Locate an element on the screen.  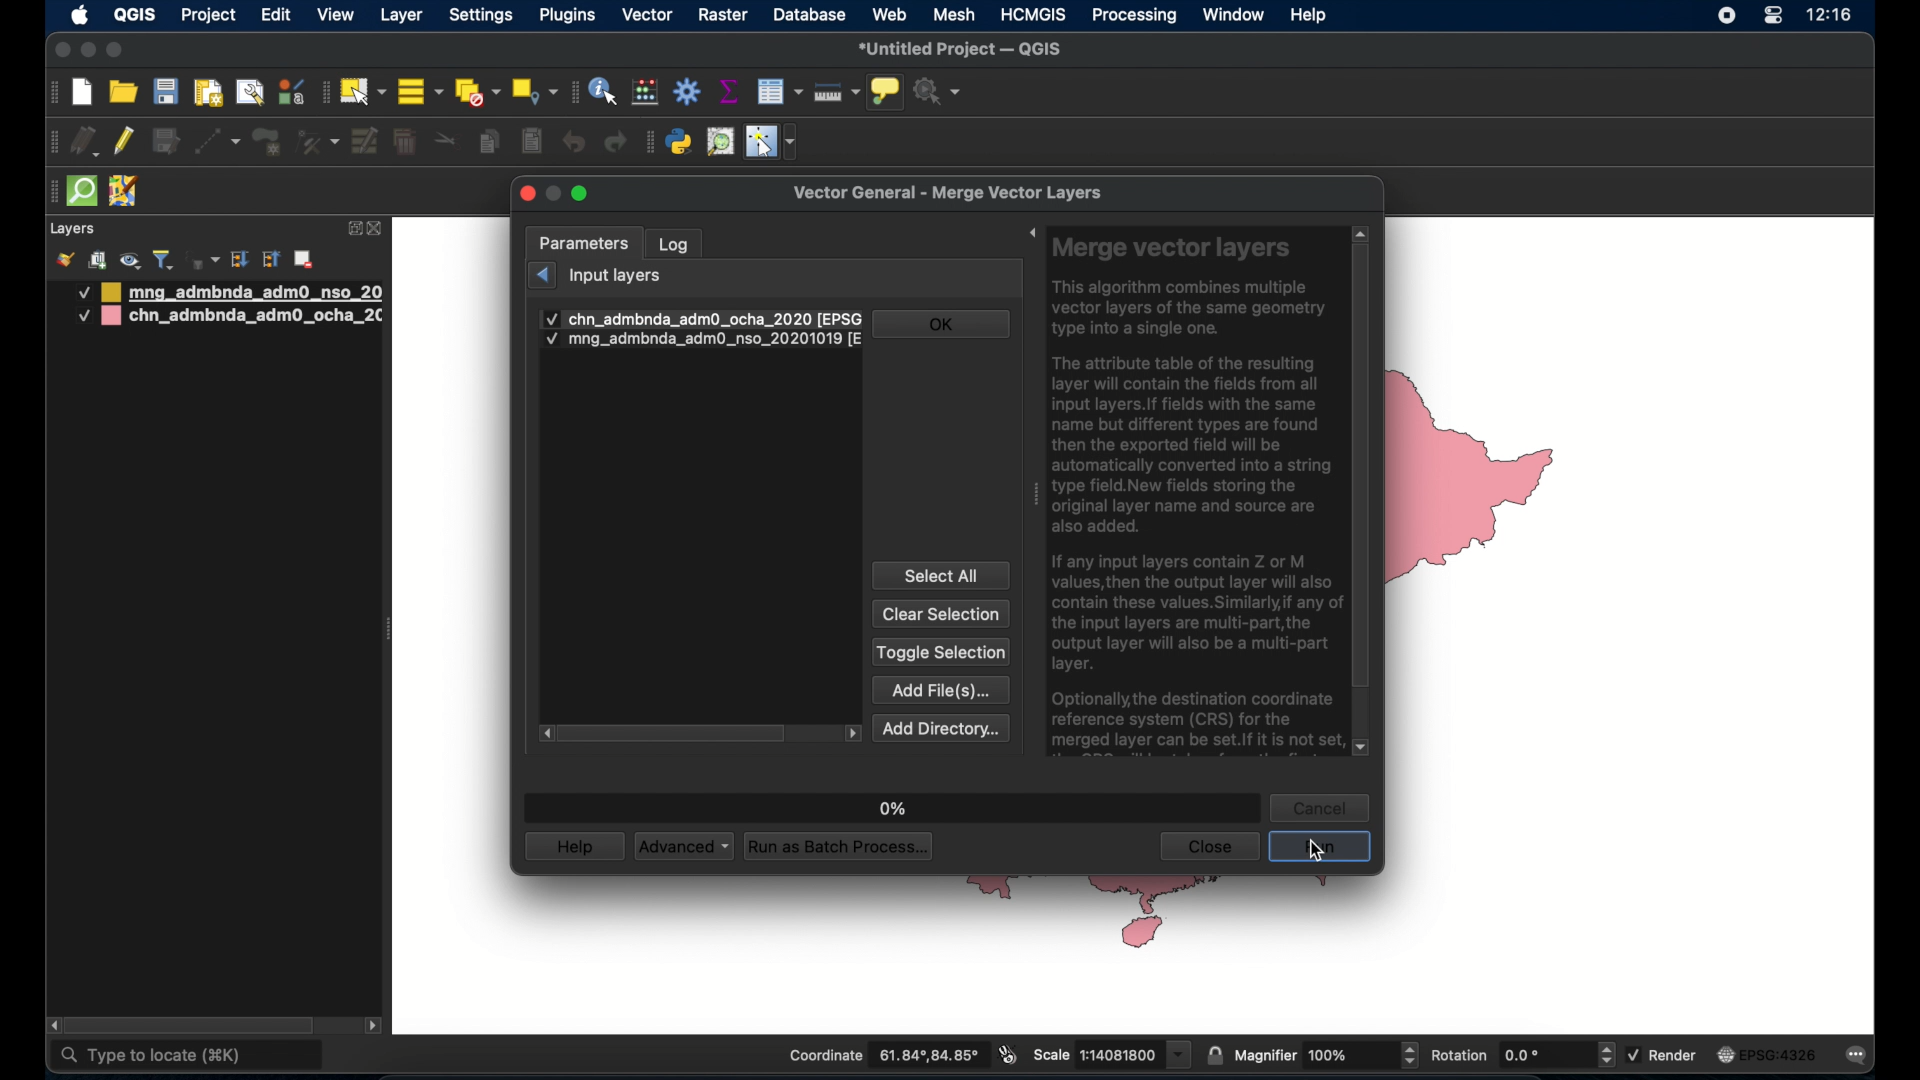
expand is located at coordinates (353, 227).